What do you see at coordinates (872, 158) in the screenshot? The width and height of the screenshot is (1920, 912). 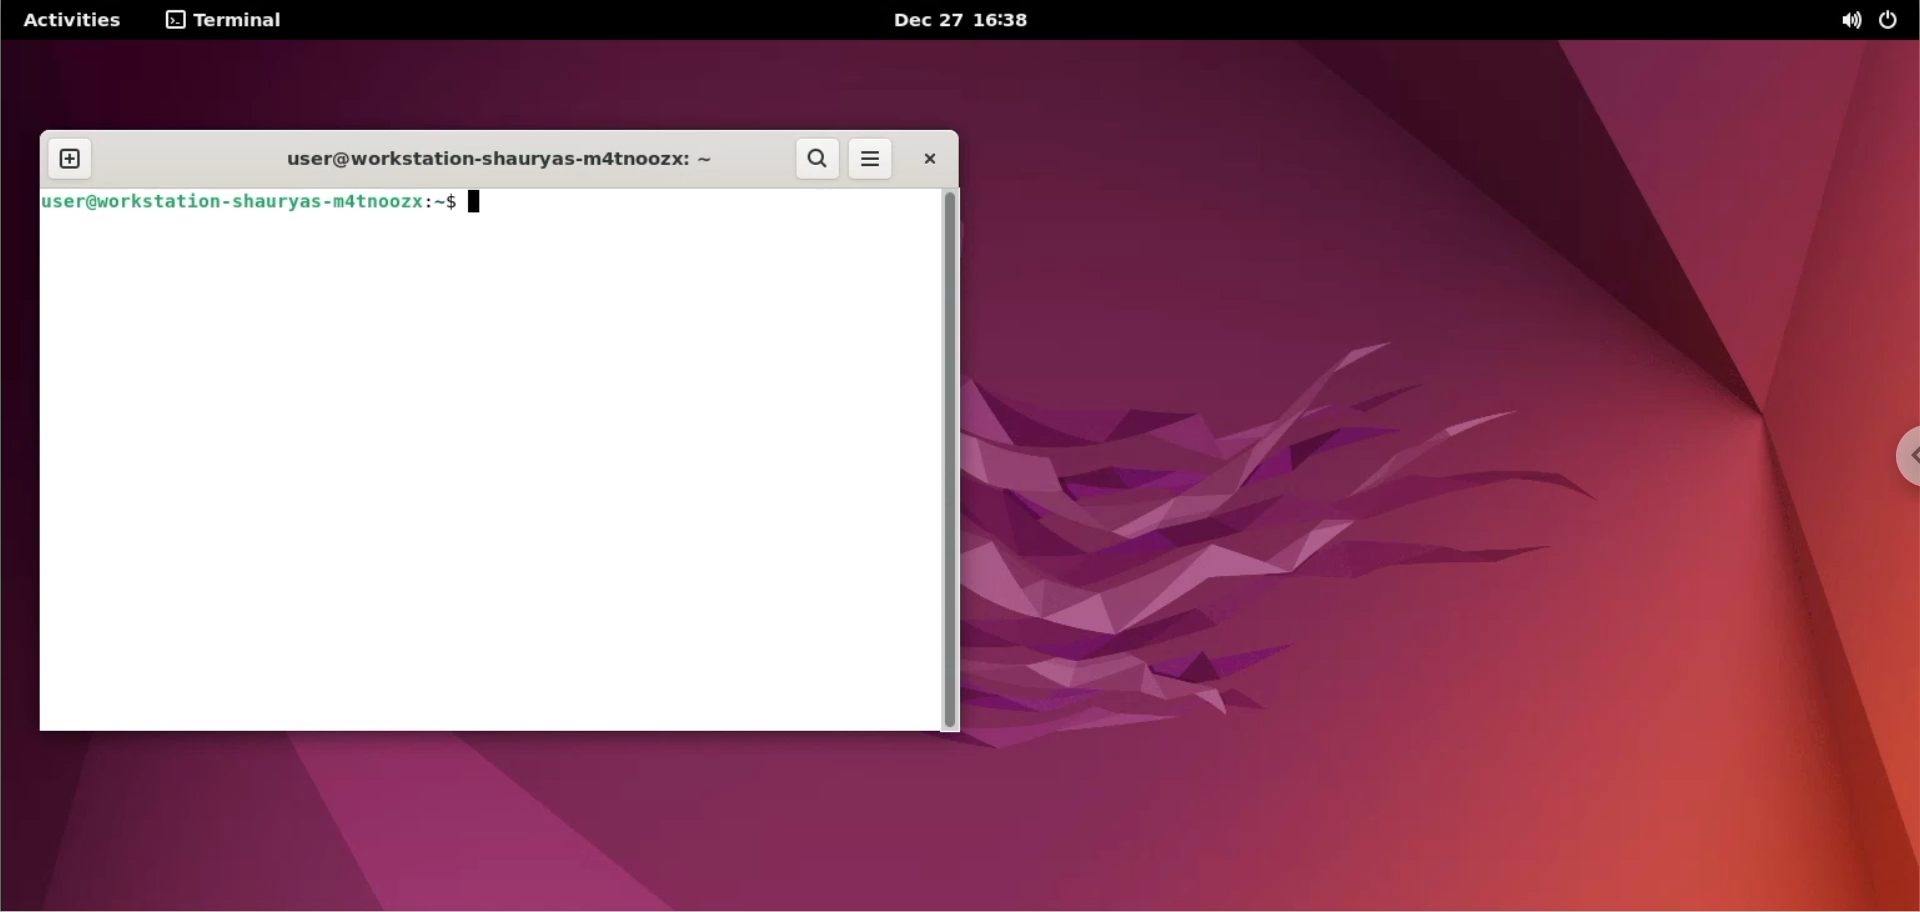 I see `more options` at bounding box center [872, 158].